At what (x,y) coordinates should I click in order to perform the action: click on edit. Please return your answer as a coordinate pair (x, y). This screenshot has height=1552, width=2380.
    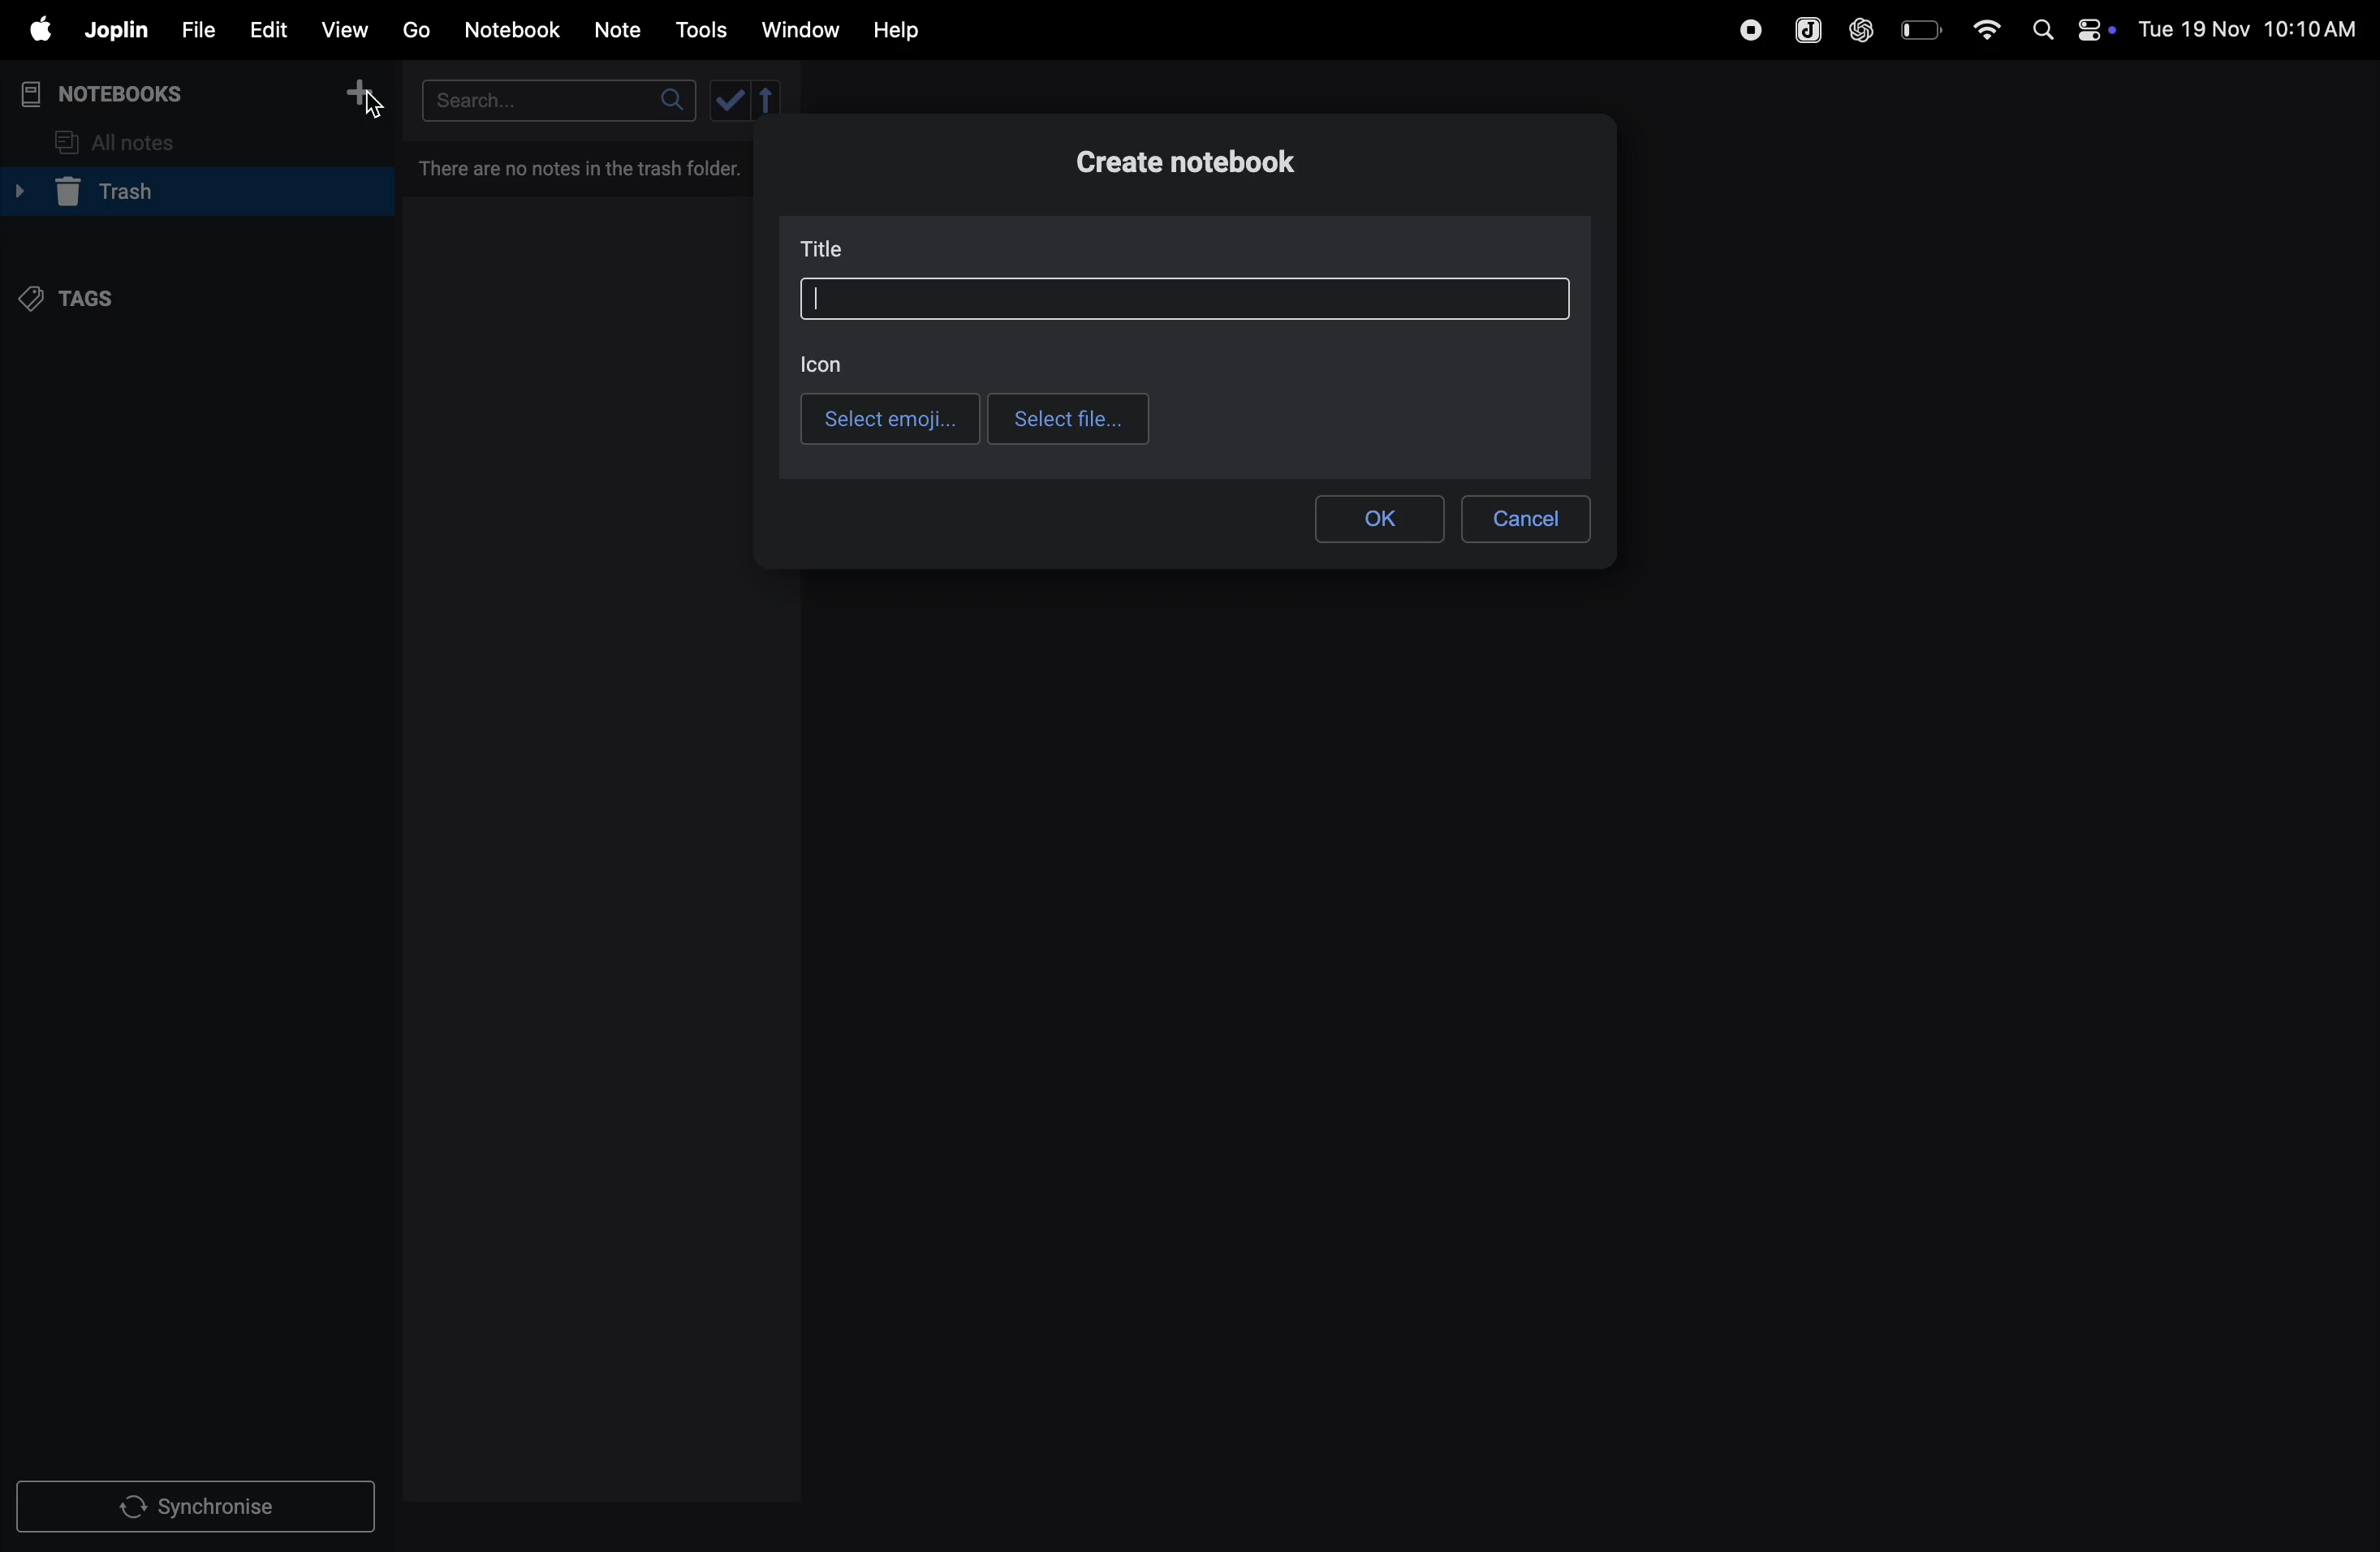
    Looking at the image, I should click on (268, 28).